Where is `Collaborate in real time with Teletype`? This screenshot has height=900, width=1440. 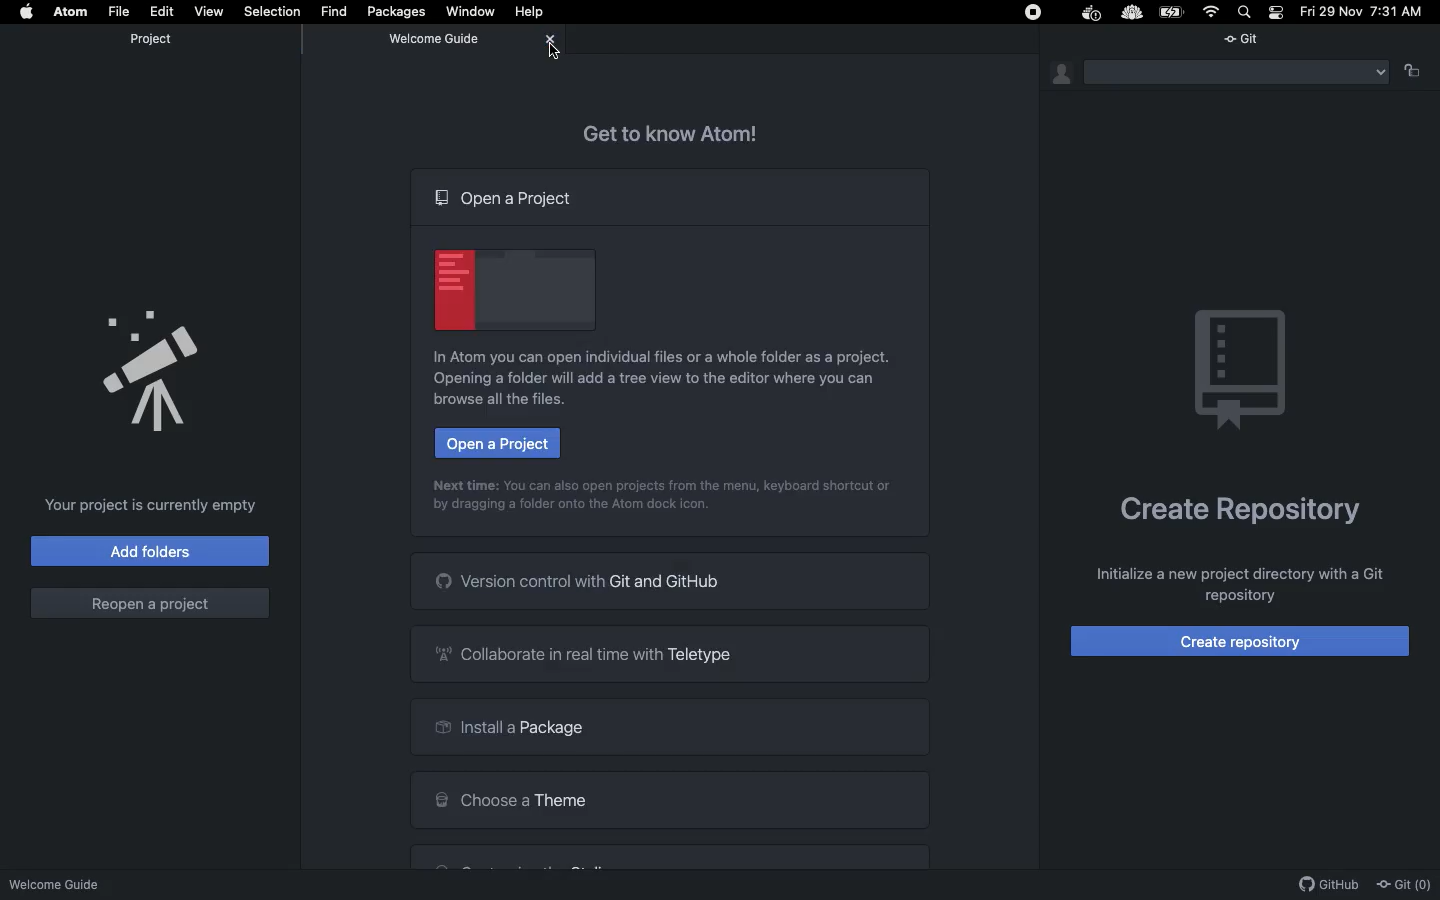 Collaborate in real time with Teletype is located at coordinates (669, 650).